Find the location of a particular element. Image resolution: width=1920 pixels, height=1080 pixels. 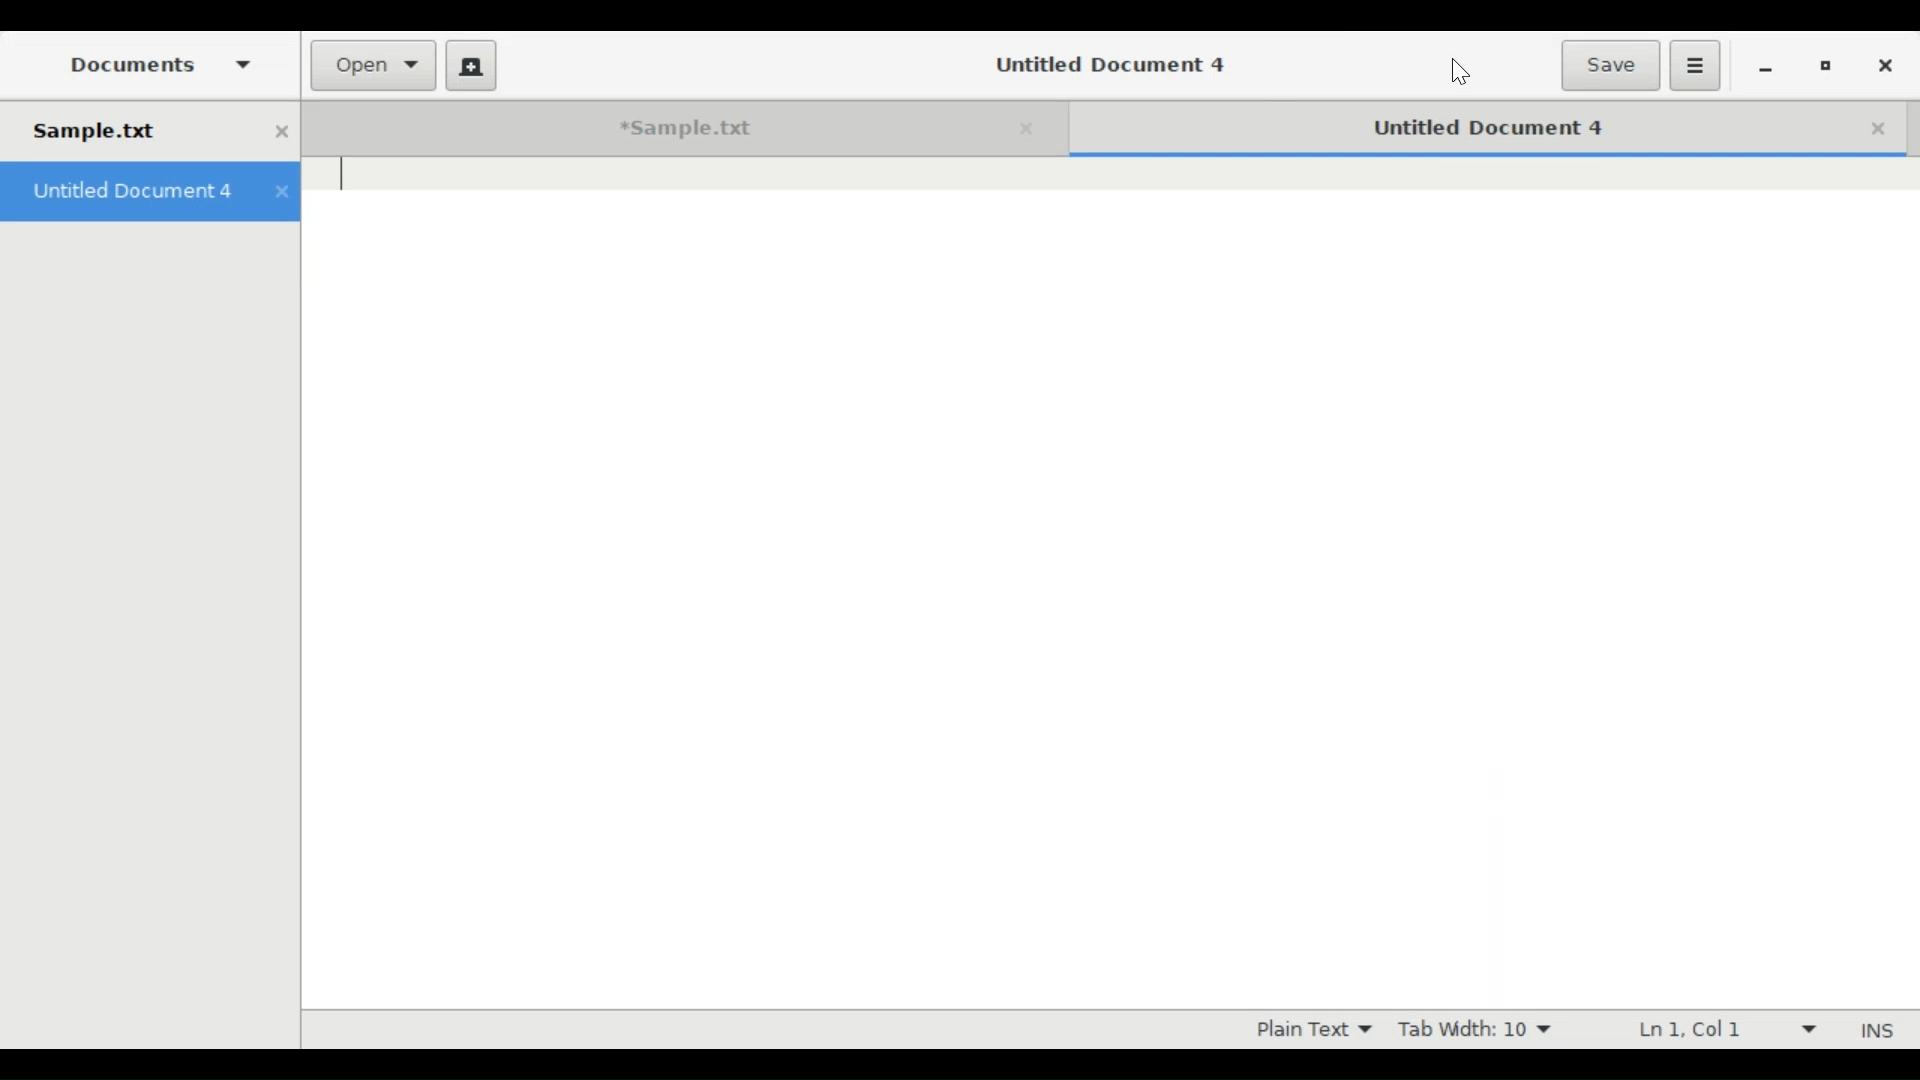

Save is located at coordinates (1611, 66).